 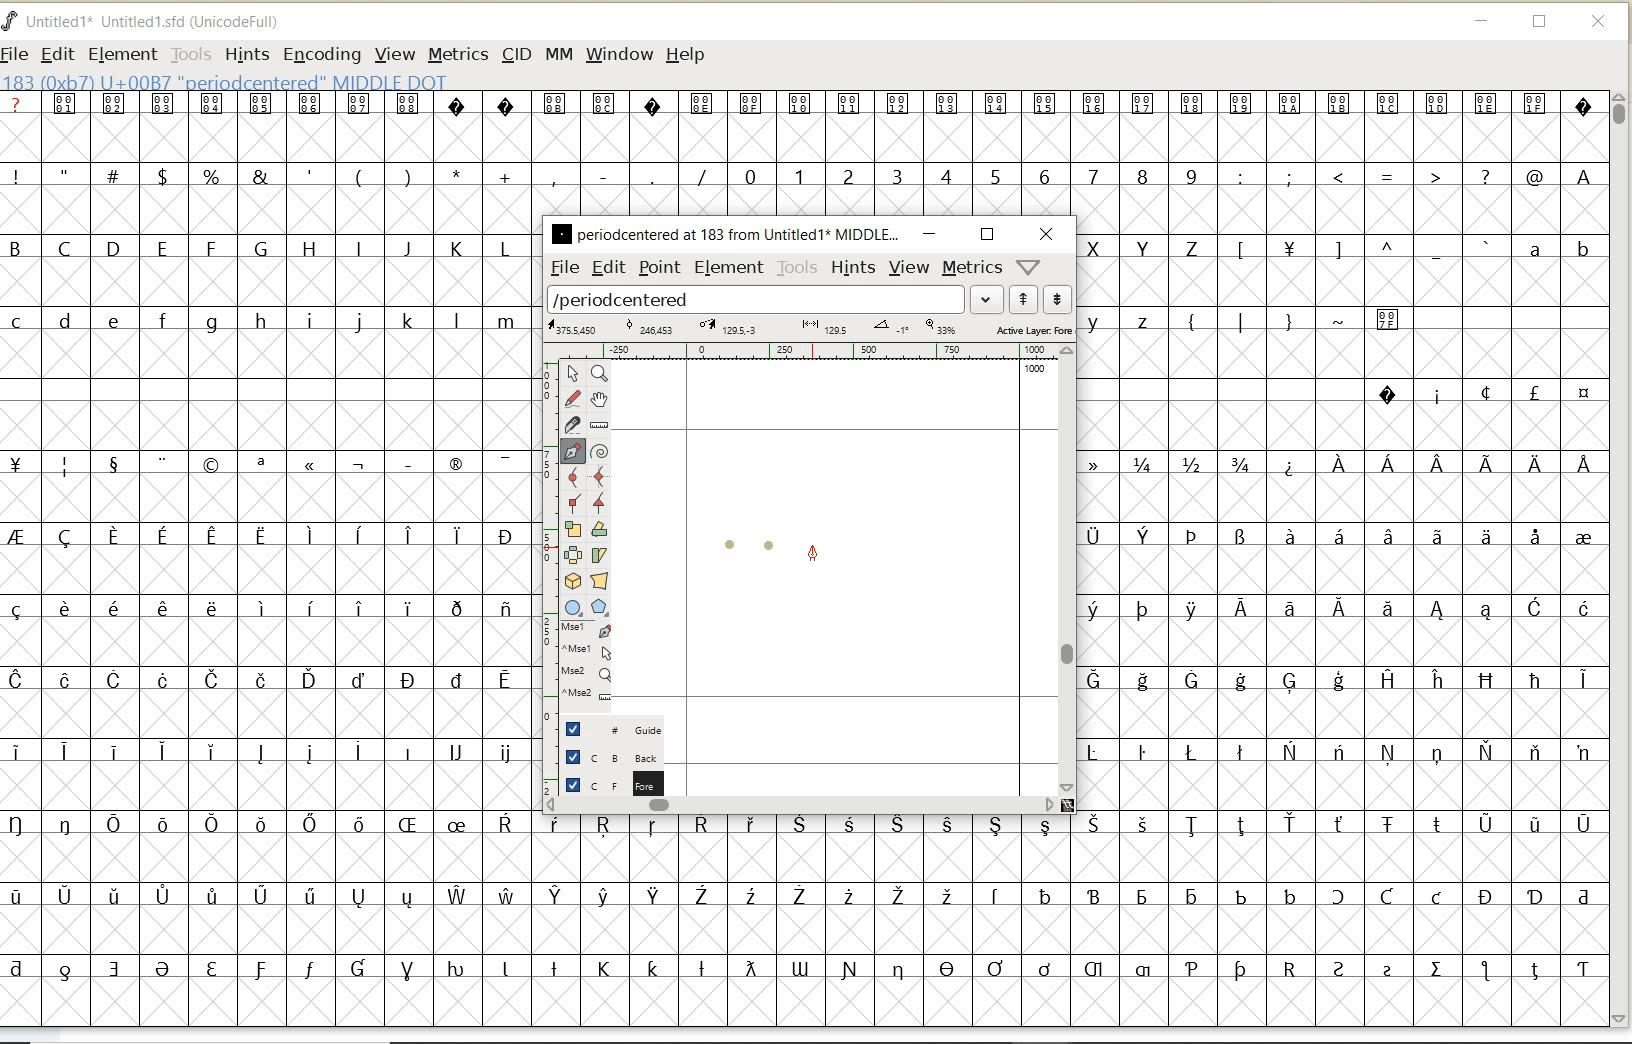 What do you see at coordinates (11, 19) in the screenshot?
I see `FontForge Logo` at bounding box center [11, 19].